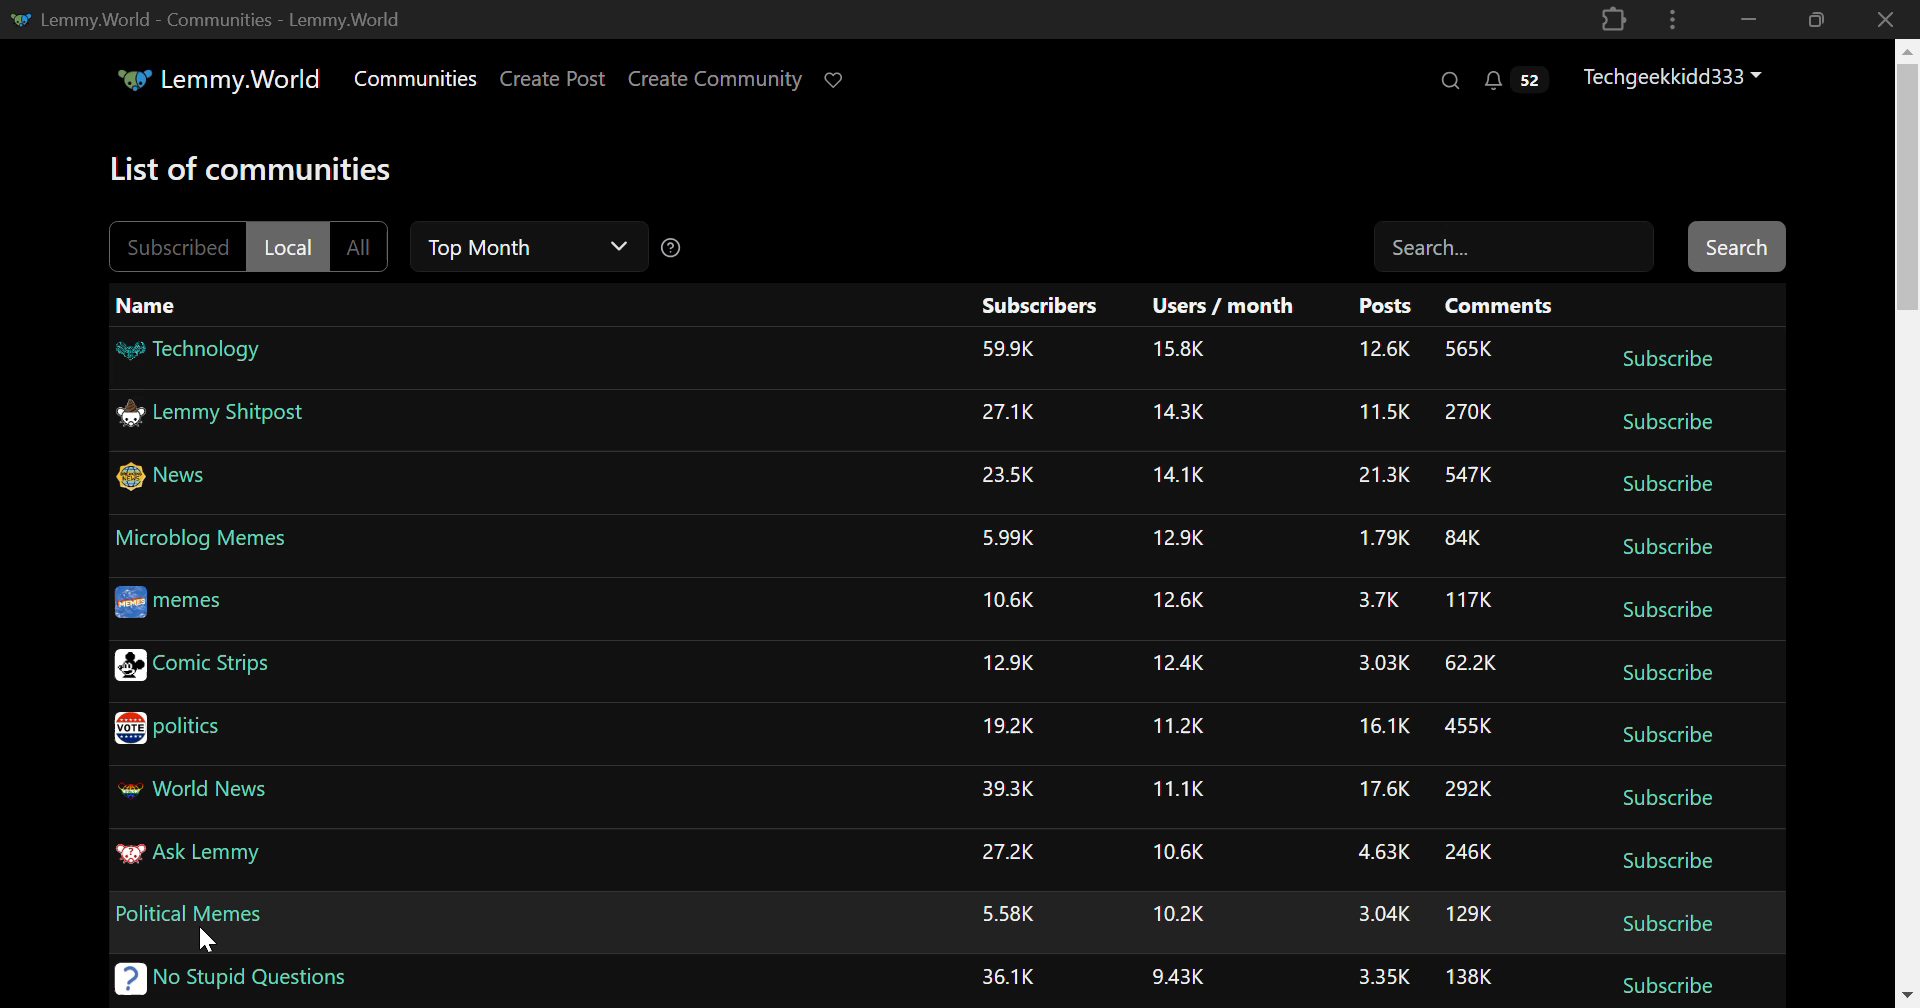 This screenshot has width=1920, height=1008. What do you see at coordinates (1180, 539) in the screenshot?
I see `Amount` at bounding box center [1180, 539].